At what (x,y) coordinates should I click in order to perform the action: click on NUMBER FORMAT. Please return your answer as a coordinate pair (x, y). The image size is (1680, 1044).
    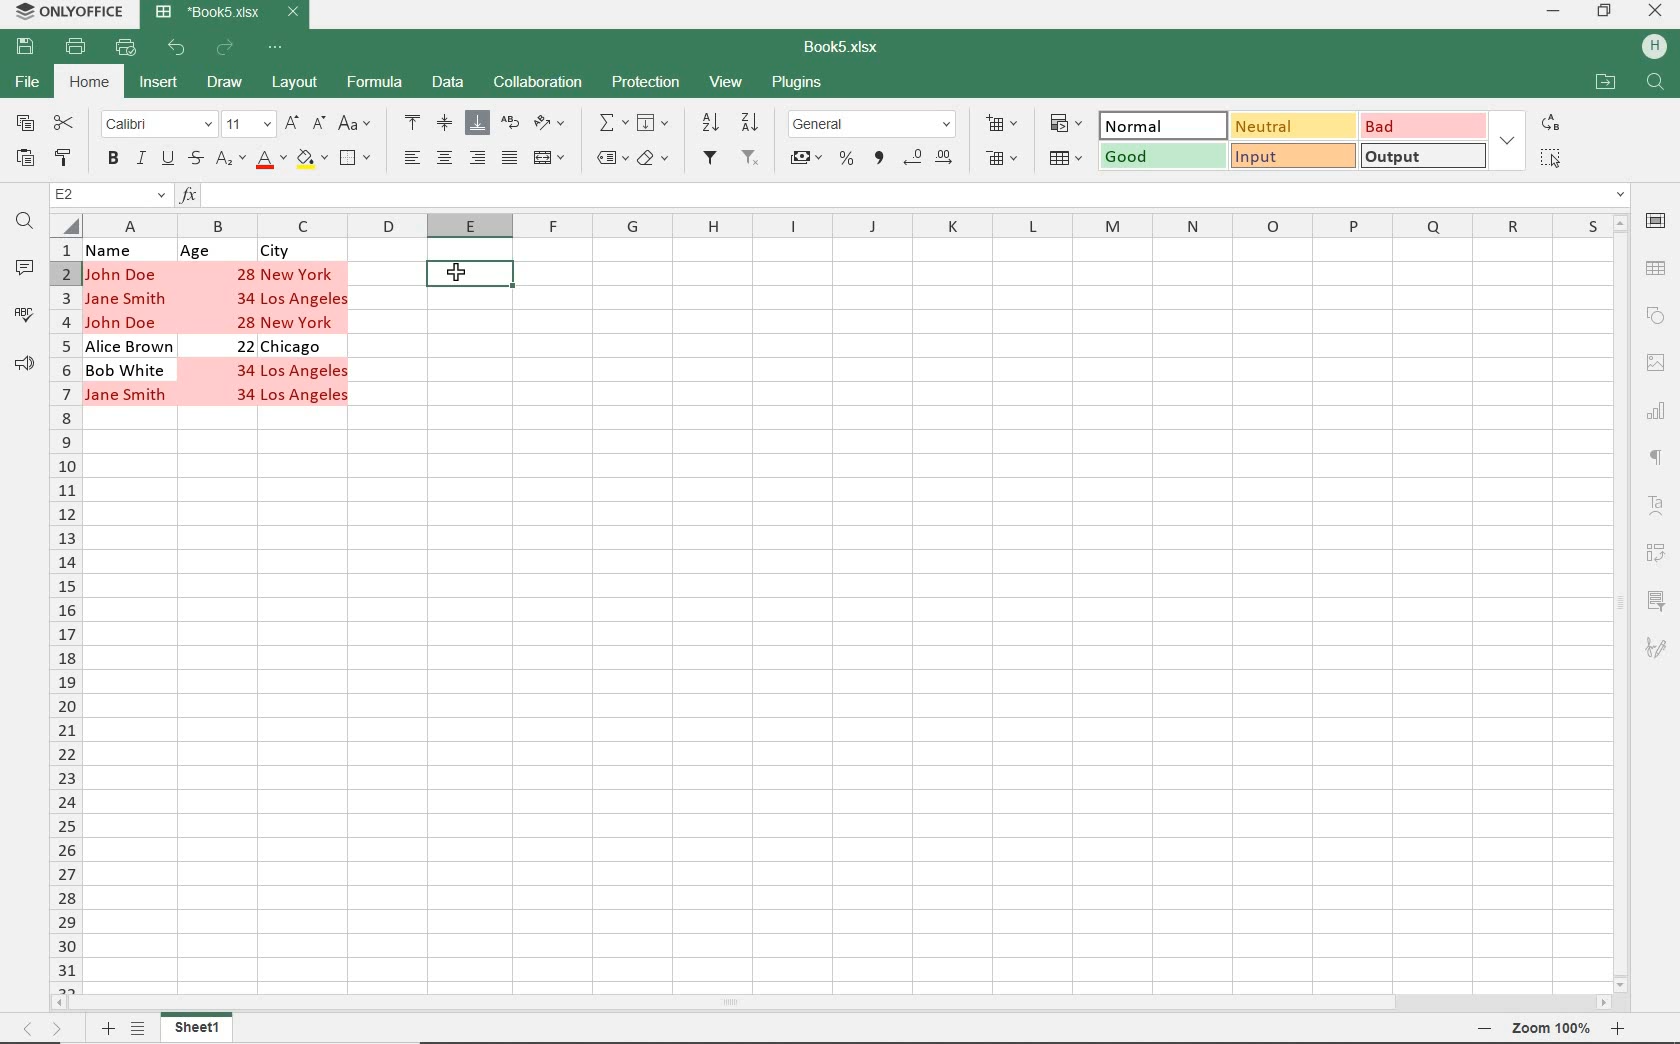
    Looking at the image, I should click on (872, 127).